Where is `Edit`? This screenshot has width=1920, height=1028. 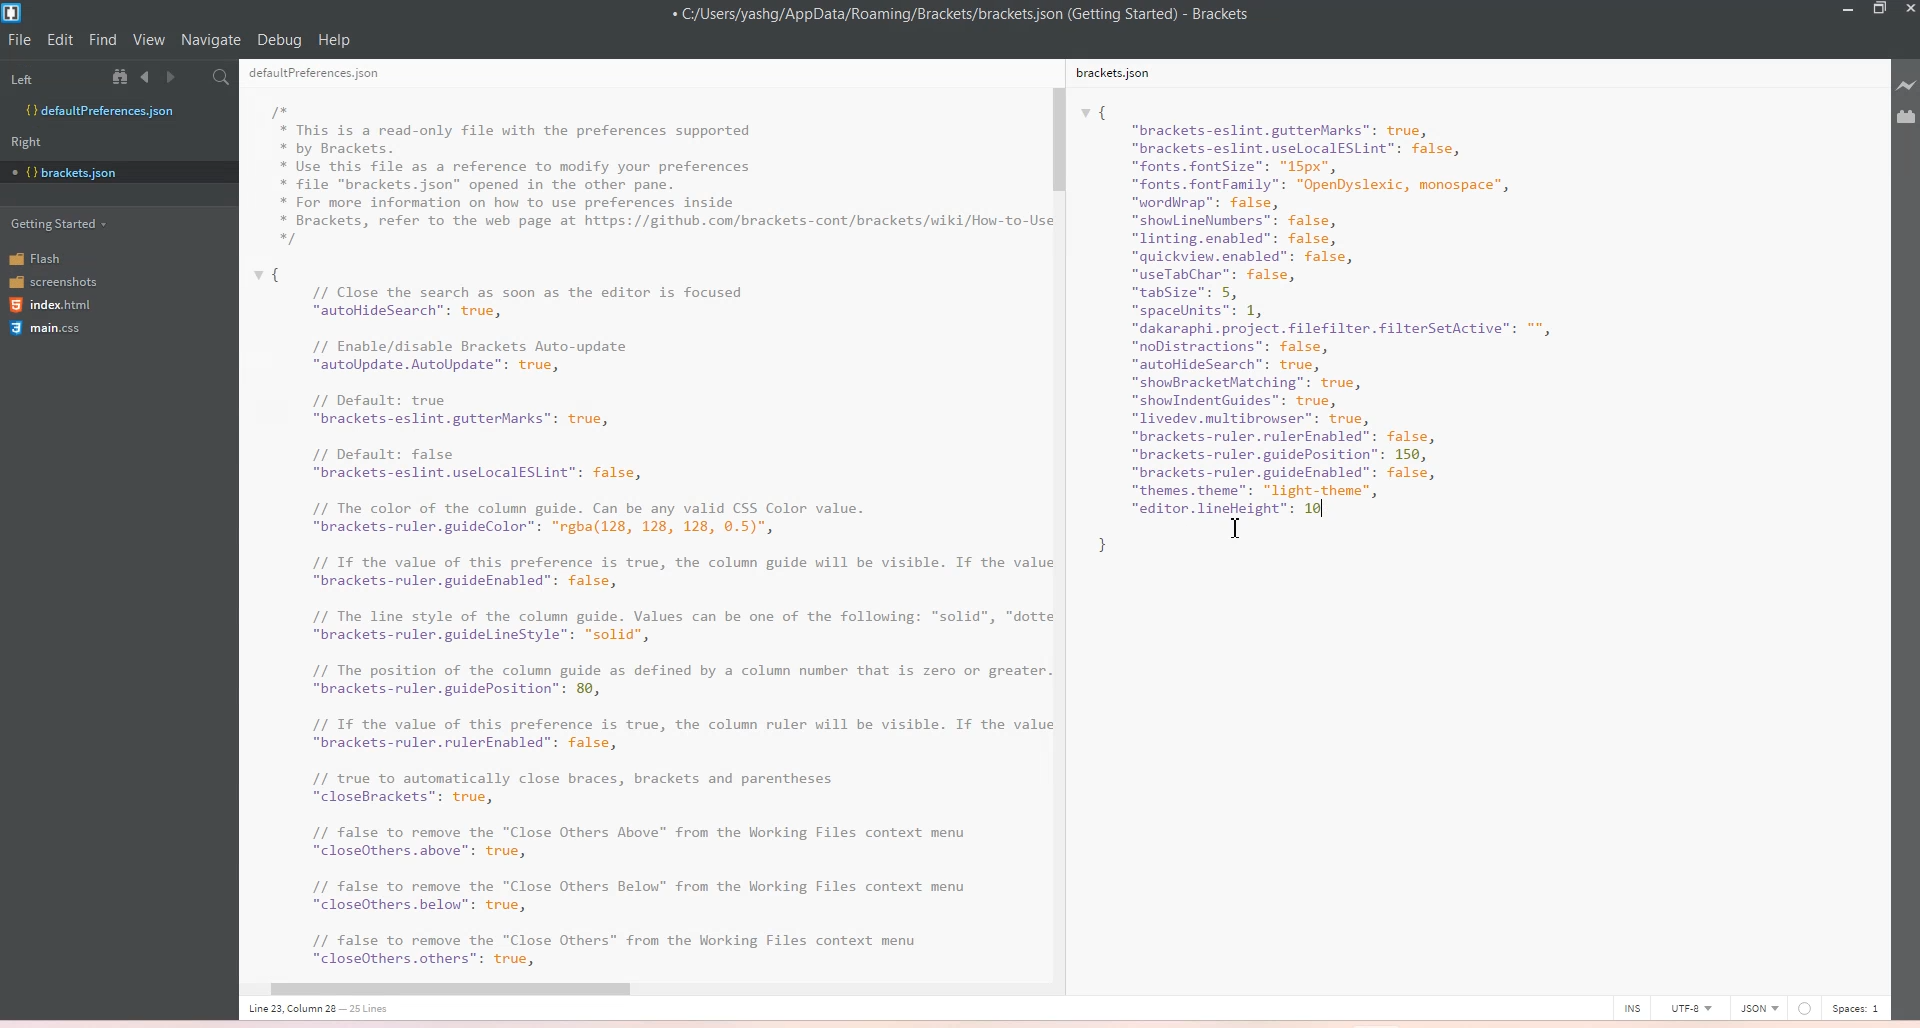
Edit is located at coordinates (62, 40).